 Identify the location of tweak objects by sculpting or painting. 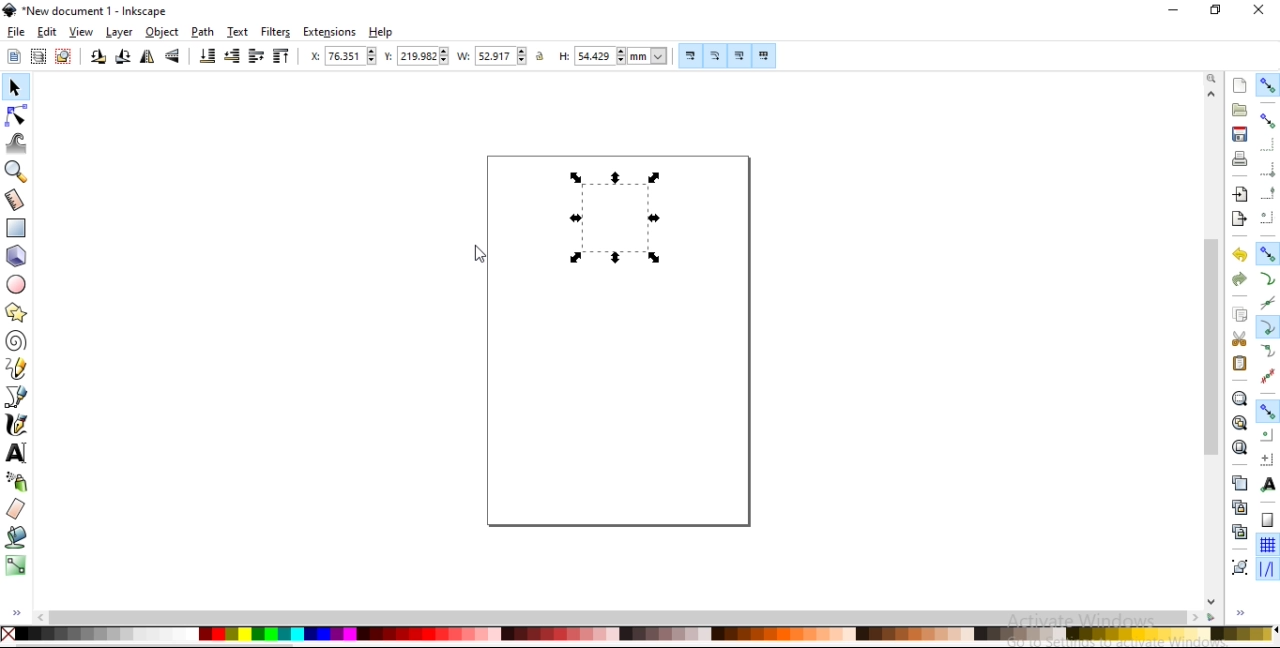
(17, 145).